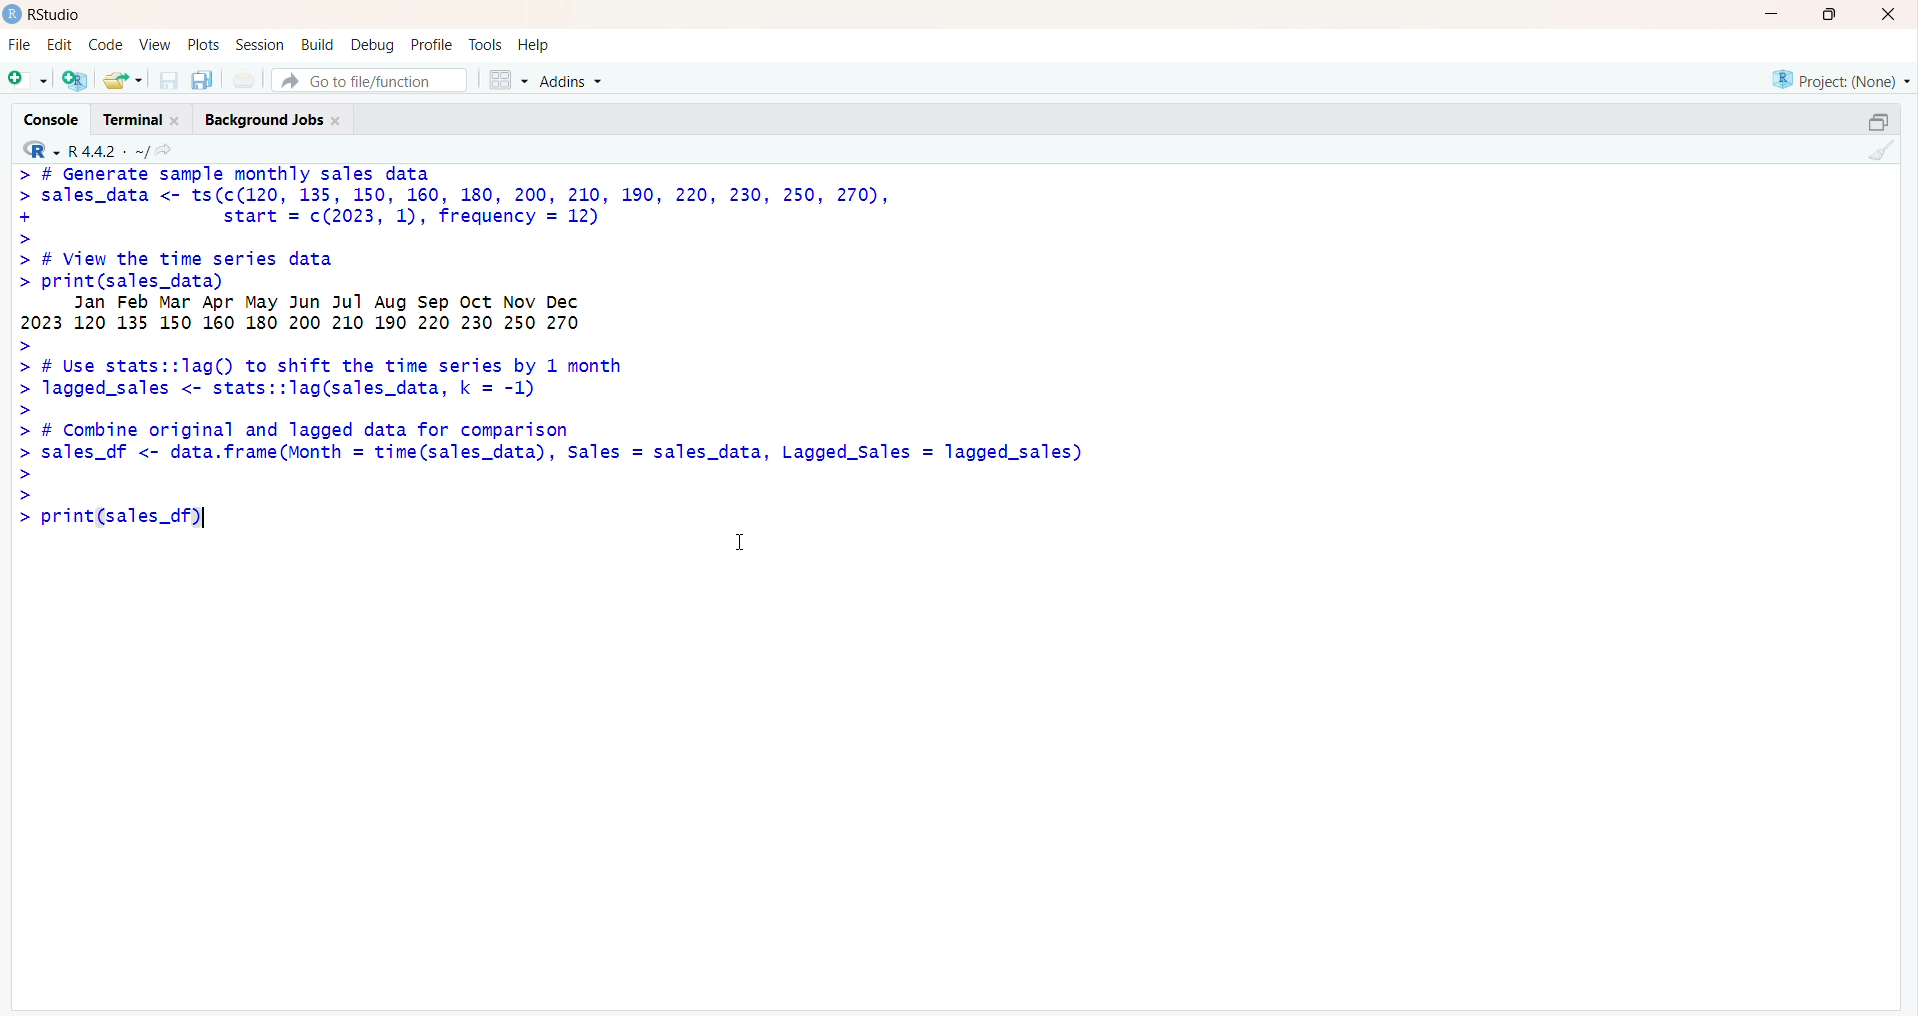 The height and width of the screenshot is (1016, 1918). I want to click on print(sales_df), so click(134, 520).